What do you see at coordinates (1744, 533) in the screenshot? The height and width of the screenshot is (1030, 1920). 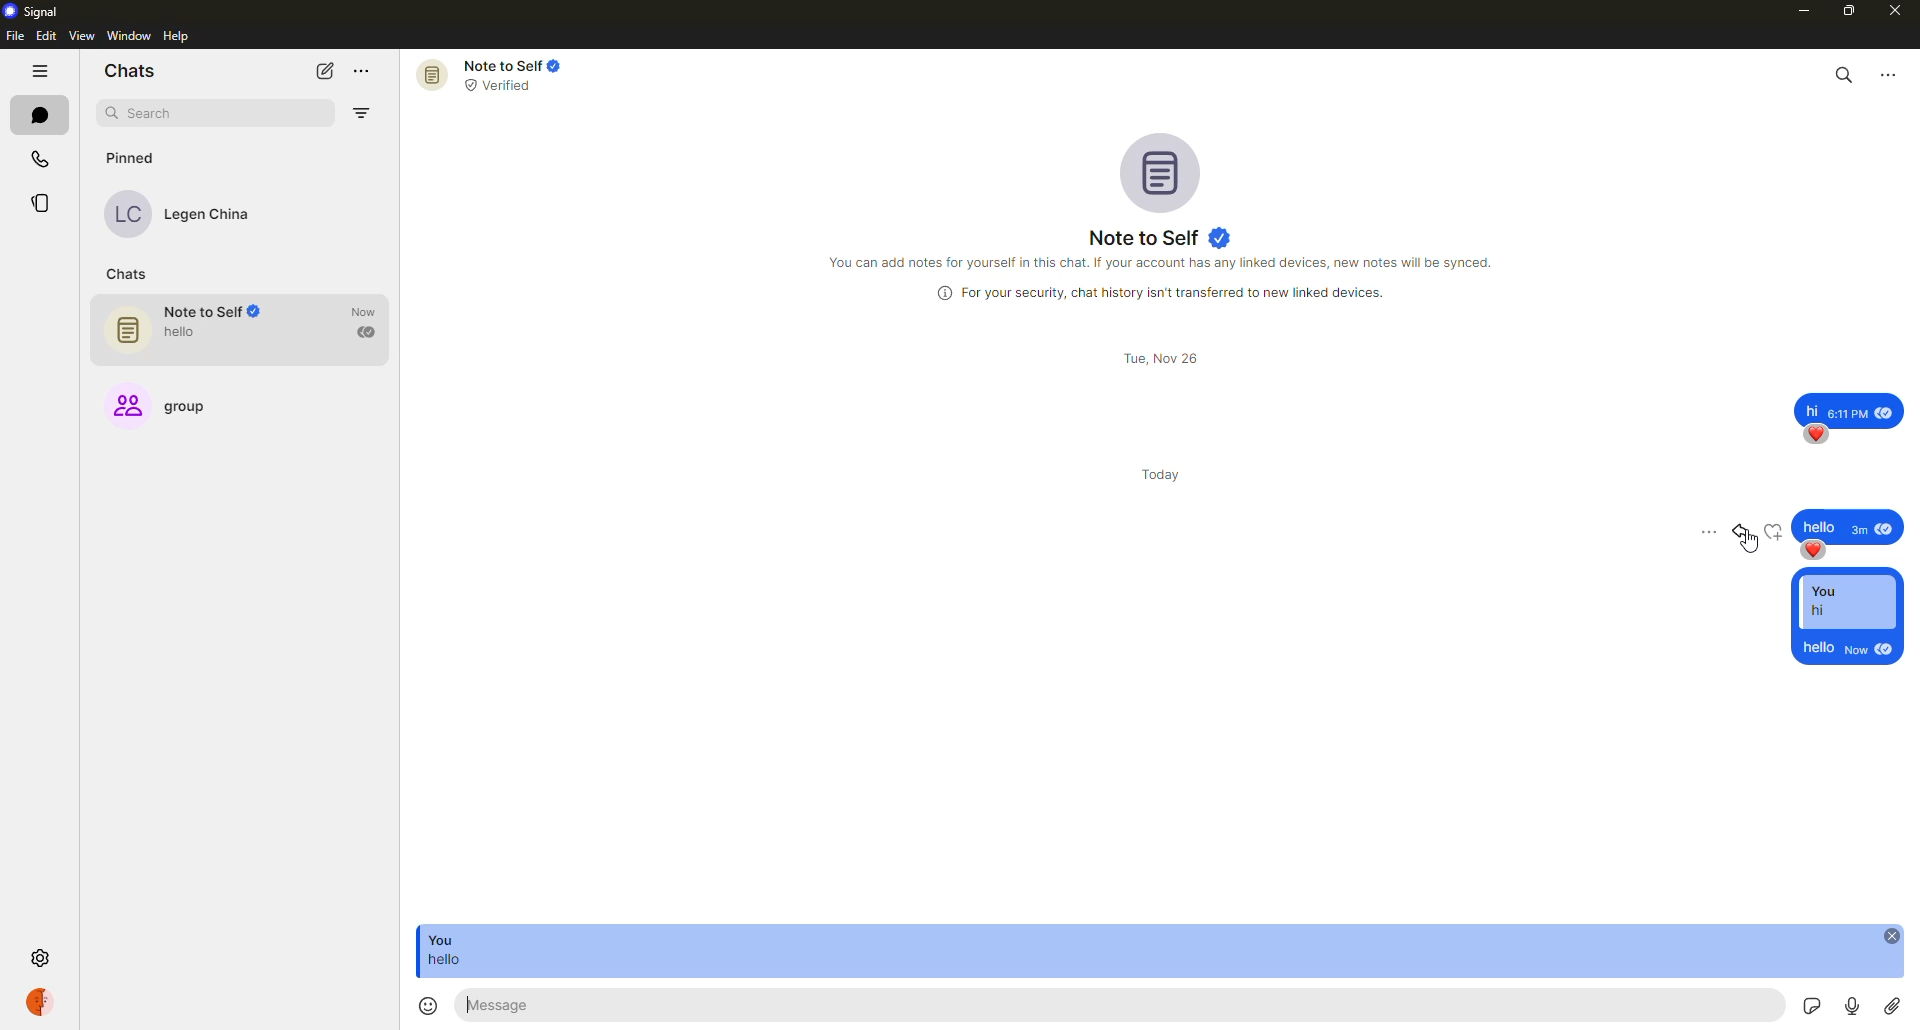 I see `reply` at bounding box center [1744, 533].